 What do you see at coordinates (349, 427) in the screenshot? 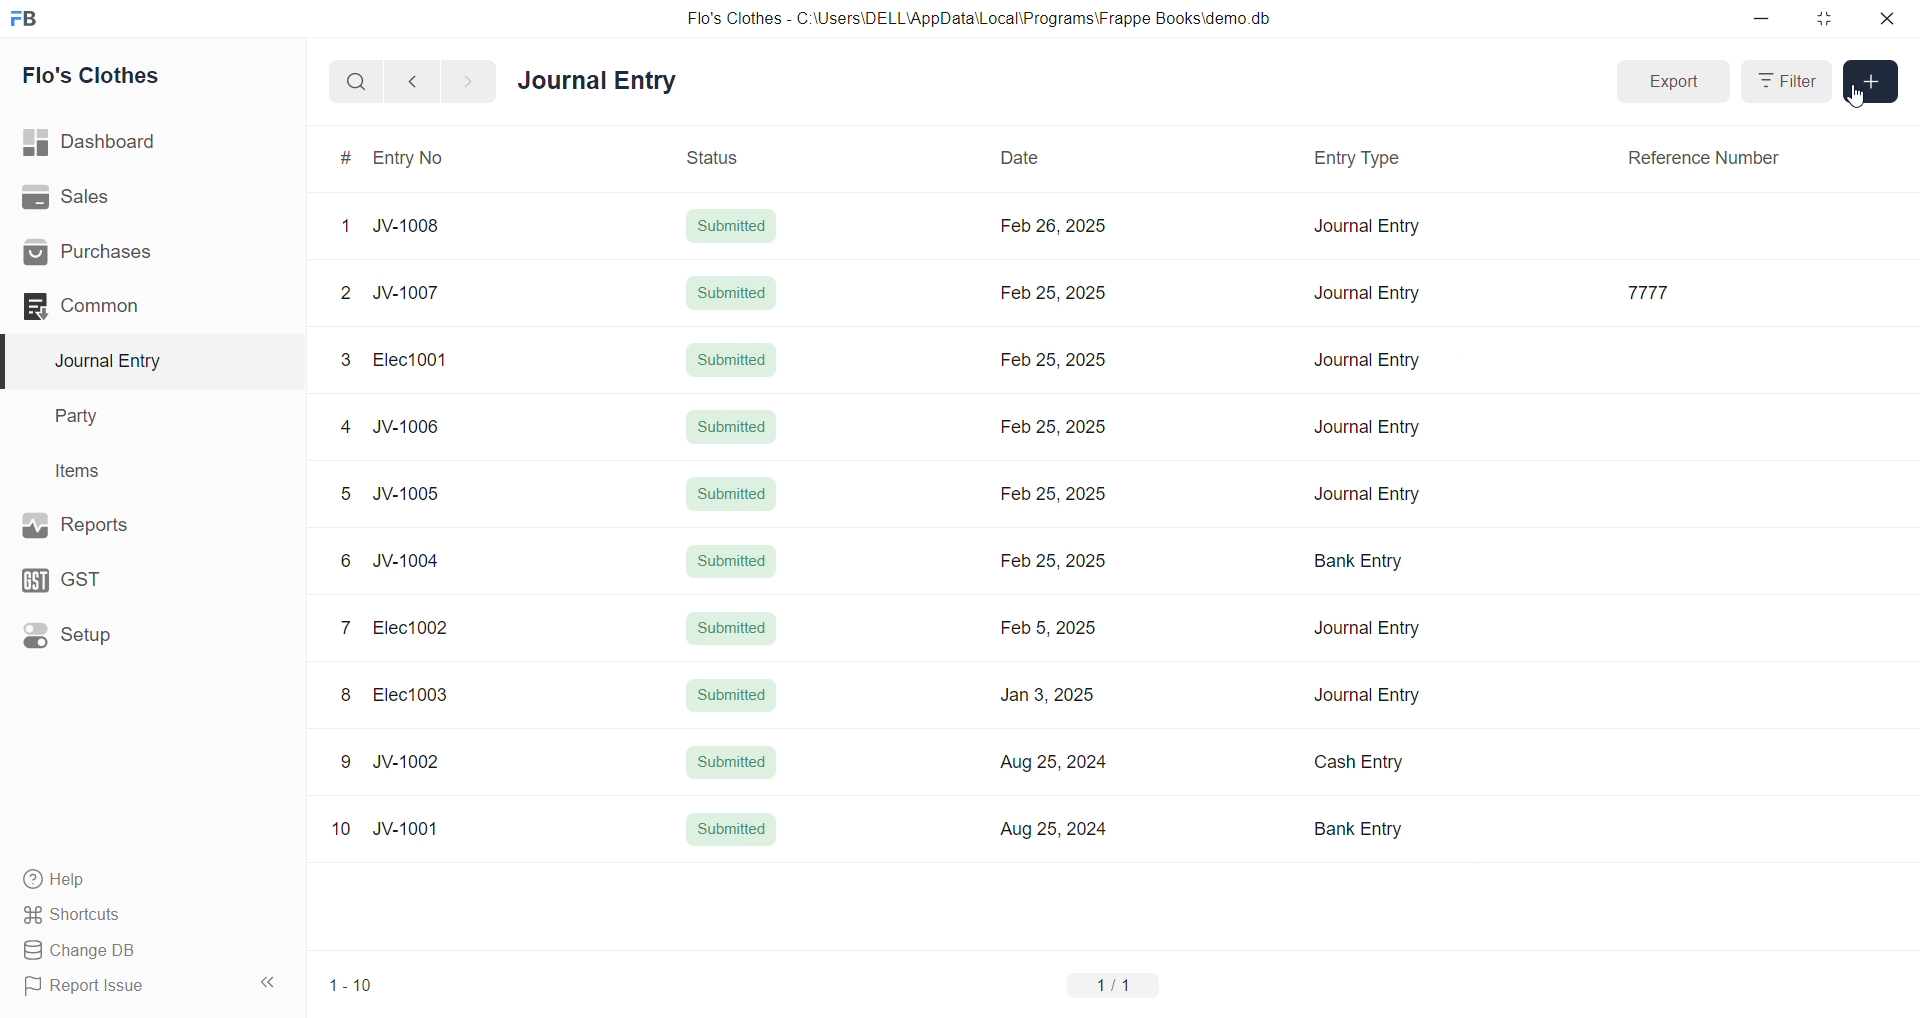
I see `4` at bounding box center [349, 427].